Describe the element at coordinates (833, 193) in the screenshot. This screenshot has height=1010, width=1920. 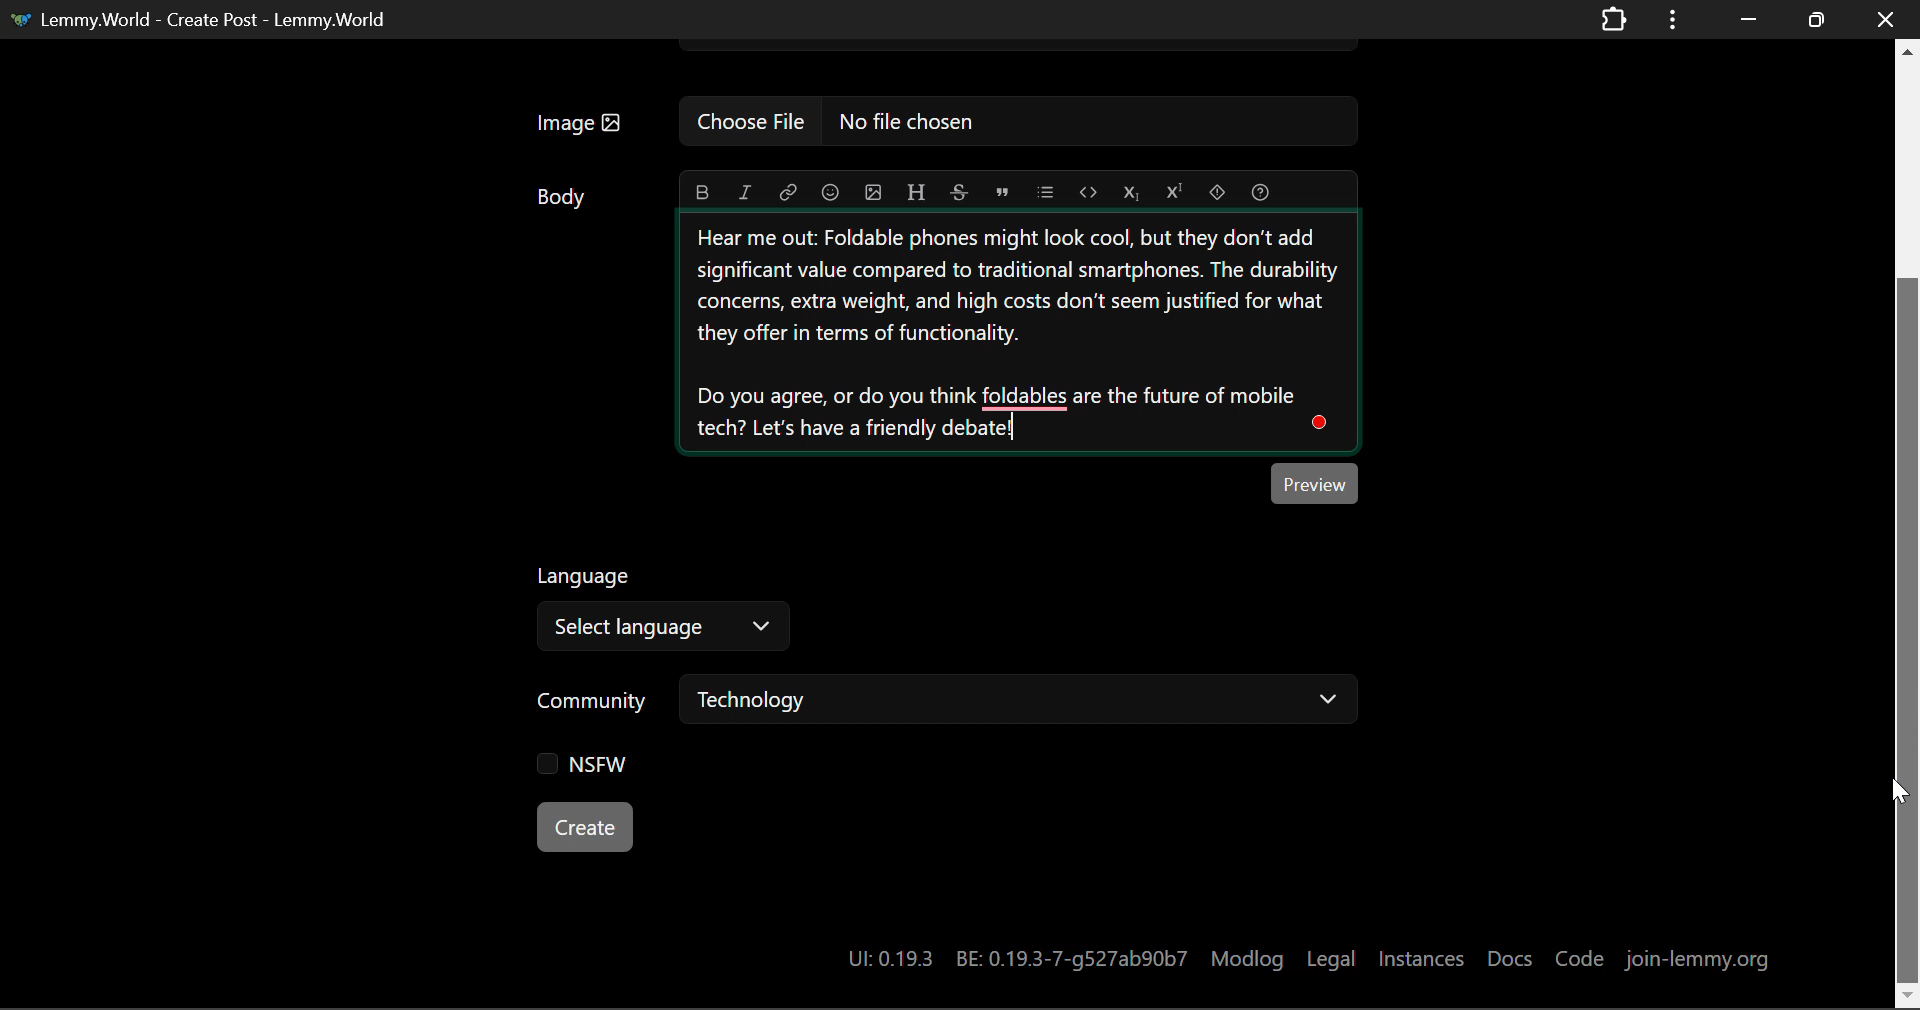
I see `emoji` at that location.